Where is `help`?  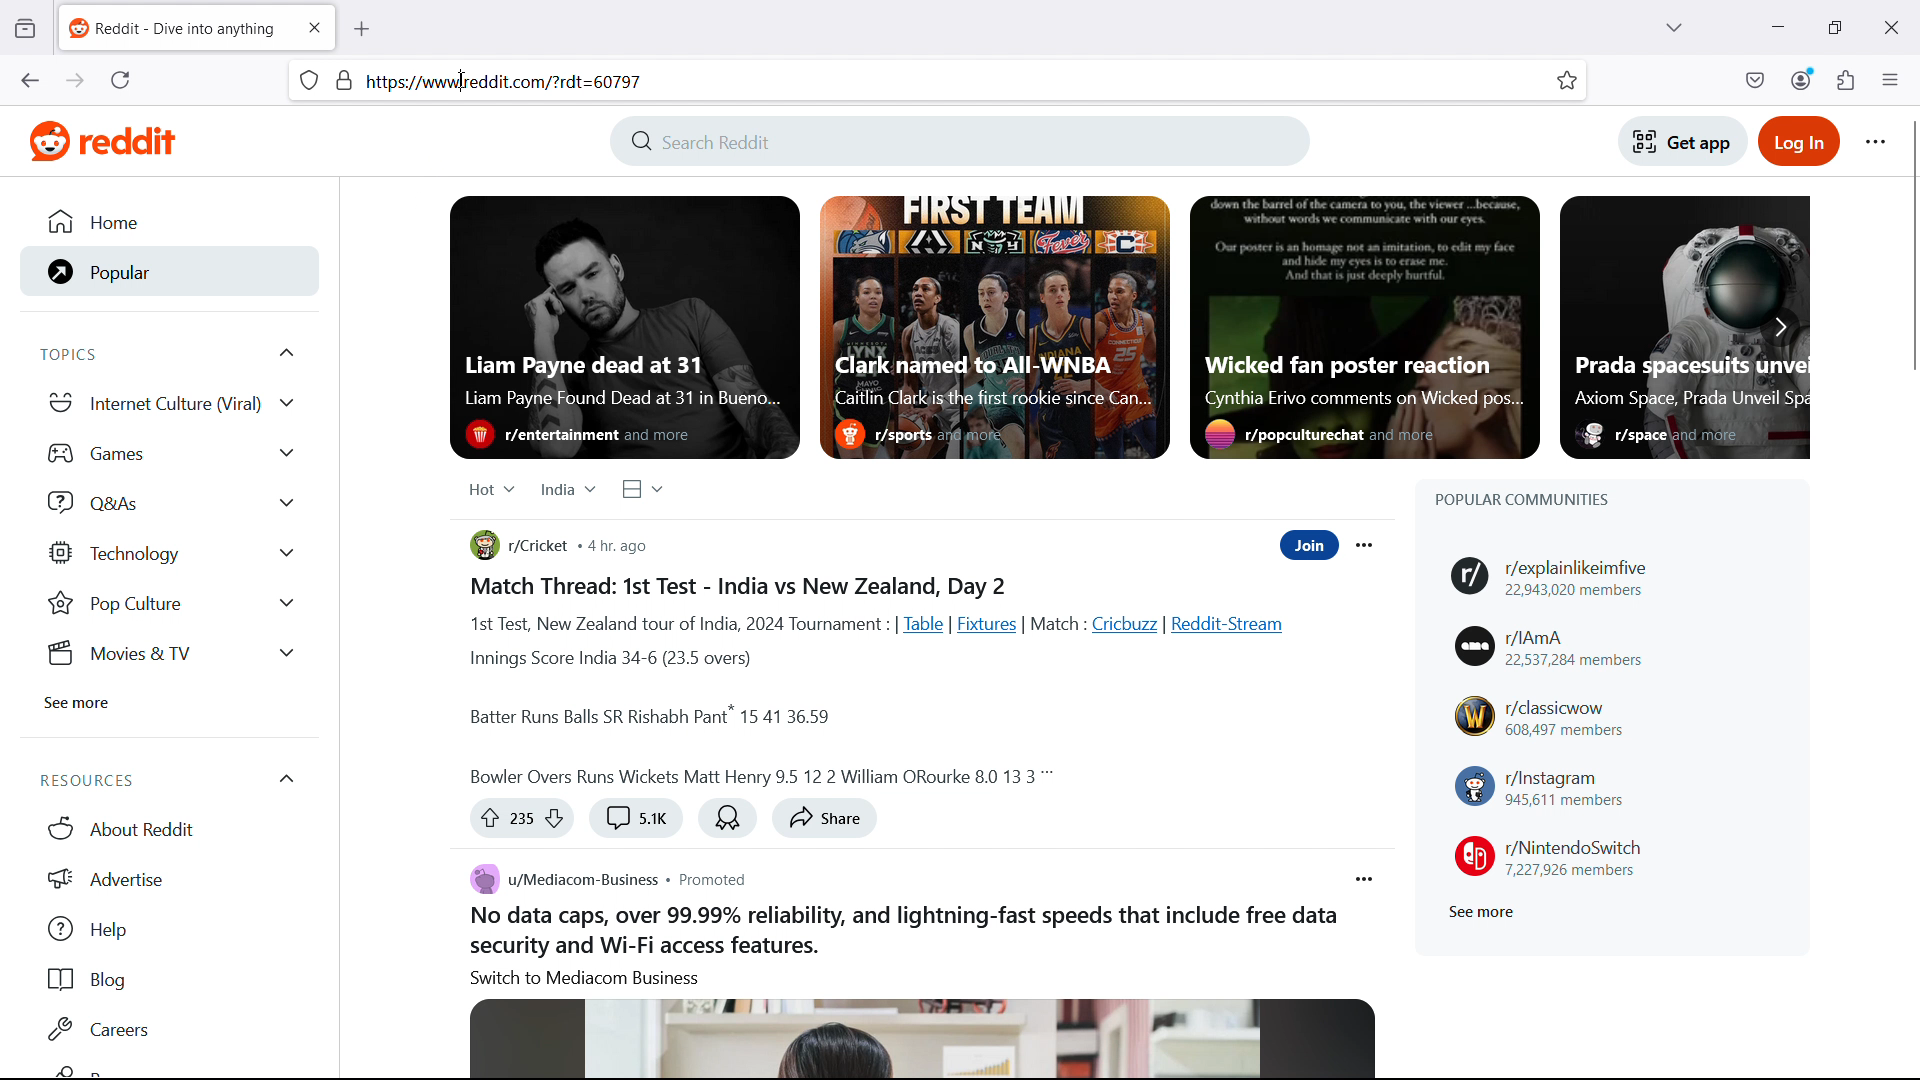 help is located at coordinates (168, 930).